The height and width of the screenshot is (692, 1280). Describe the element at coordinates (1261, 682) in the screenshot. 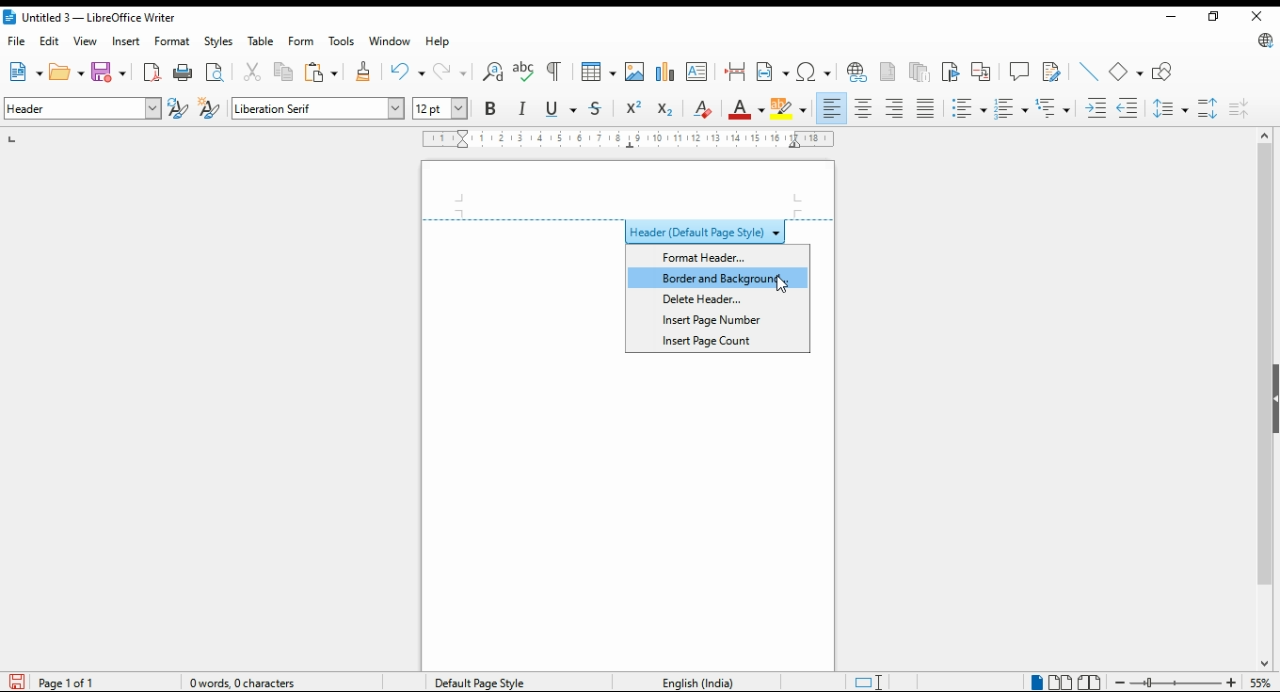

I see `zoom factor` at that location.